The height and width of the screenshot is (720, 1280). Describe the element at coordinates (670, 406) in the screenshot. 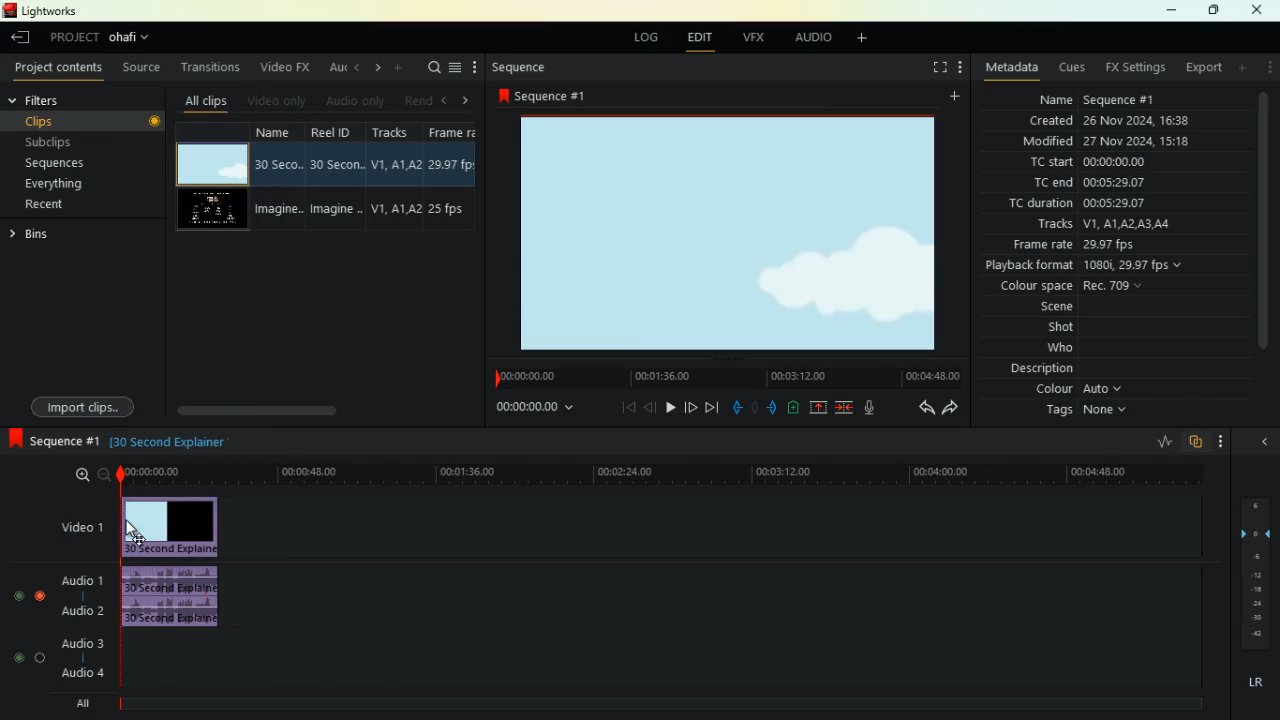

I see `play` at that location.